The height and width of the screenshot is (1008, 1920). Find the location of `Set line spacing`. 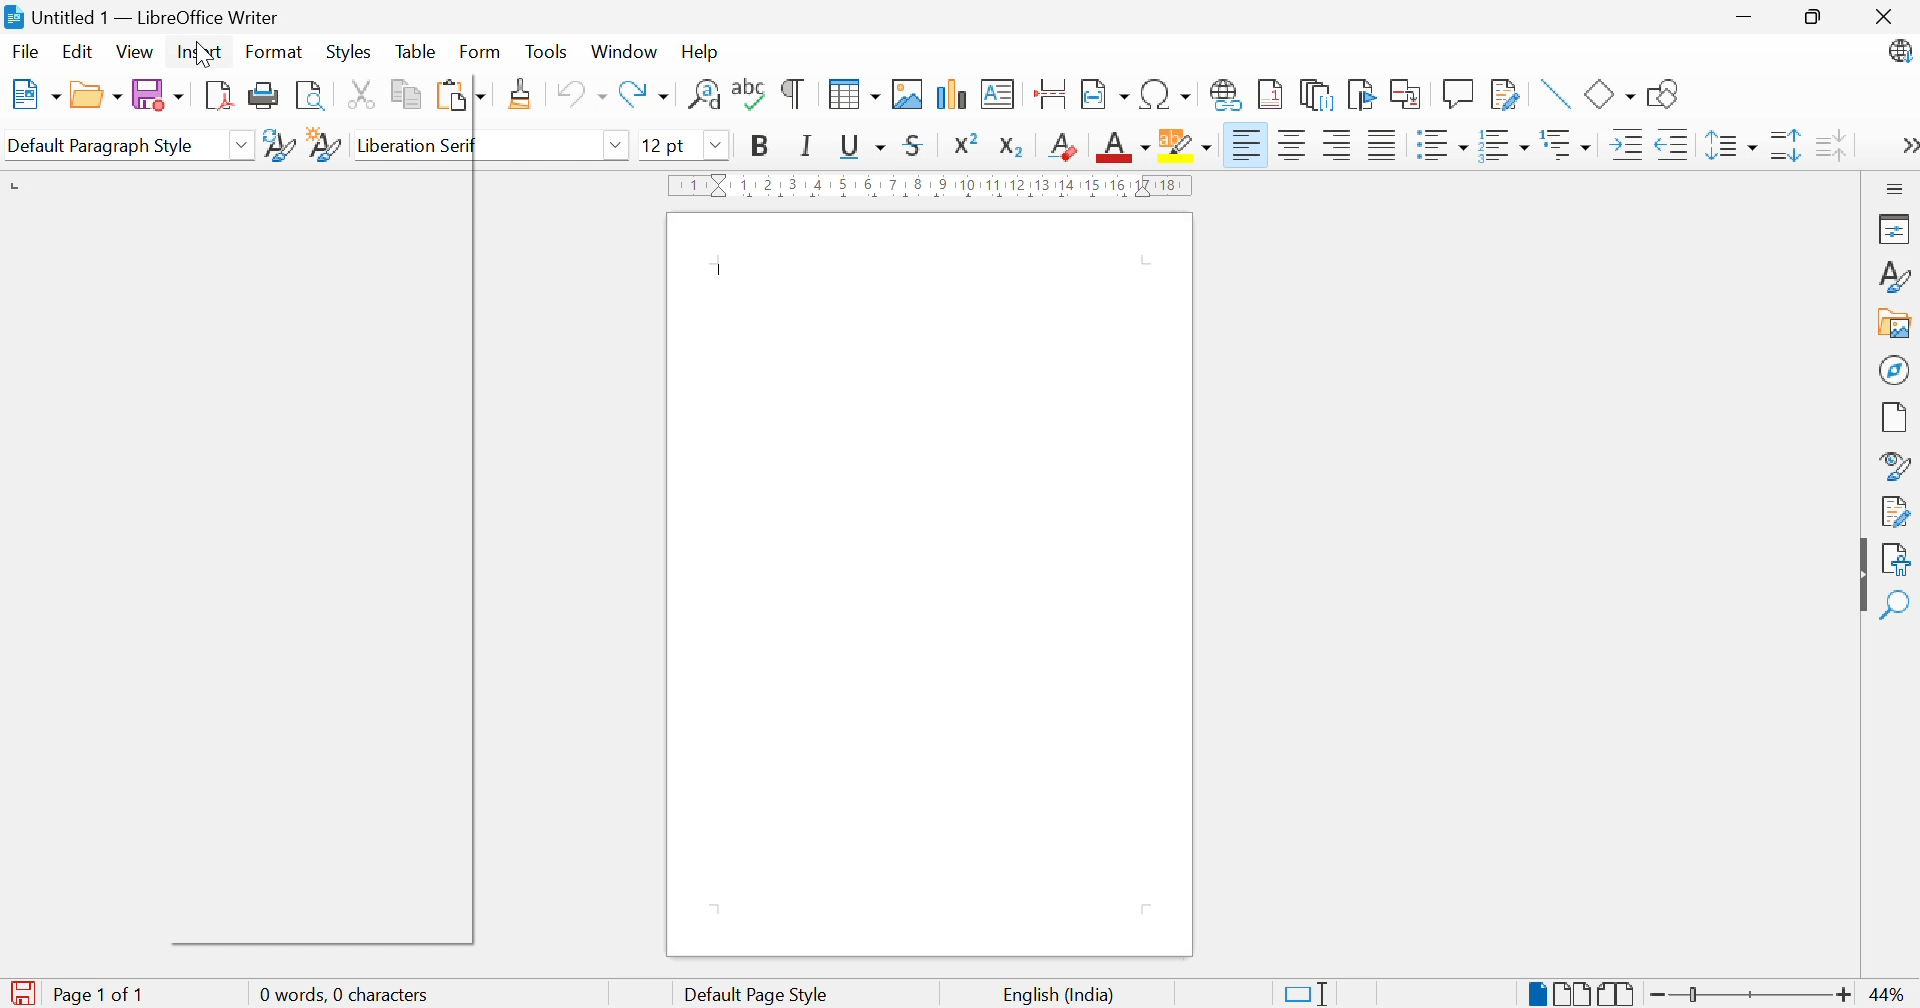

Set line spacing is located at coordinates (1733, 145).